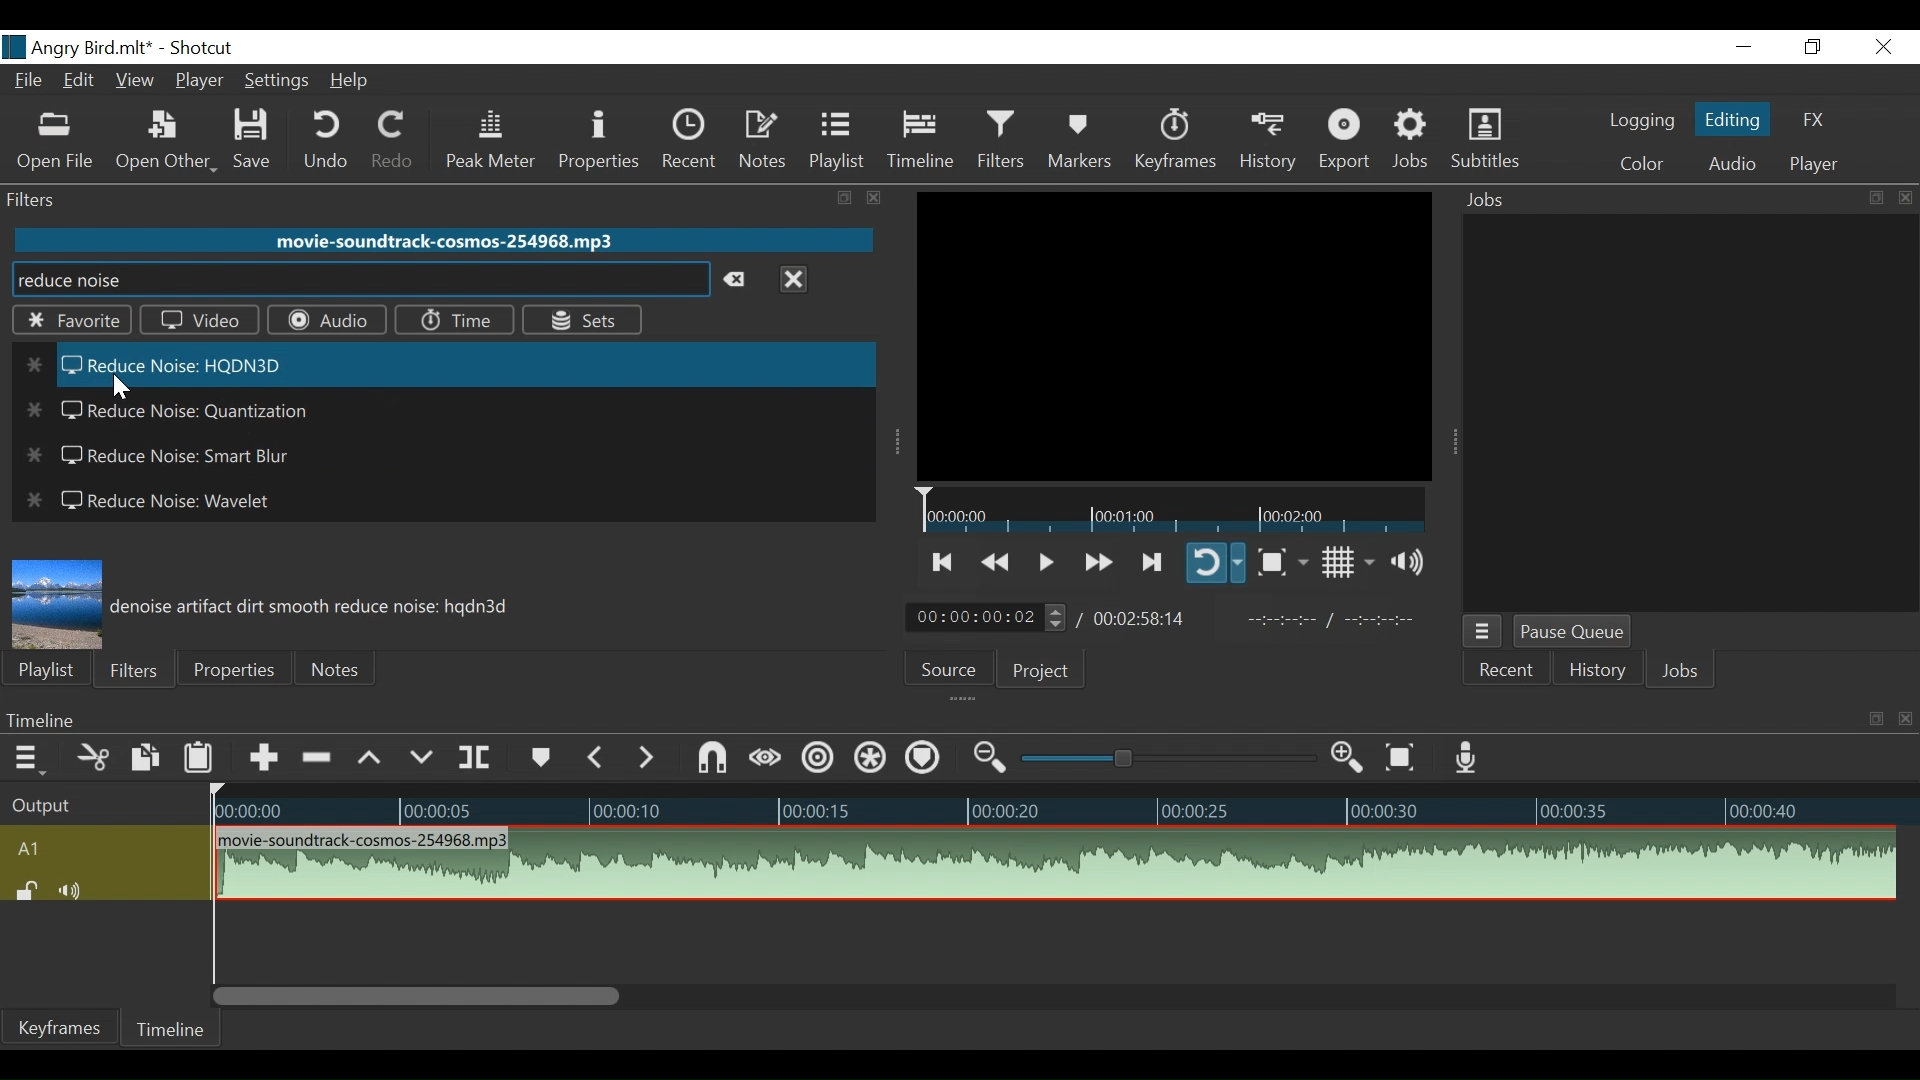 The height and width of the screenshot is (1080, 1920). I want to click on File Name, so click(79, 48).